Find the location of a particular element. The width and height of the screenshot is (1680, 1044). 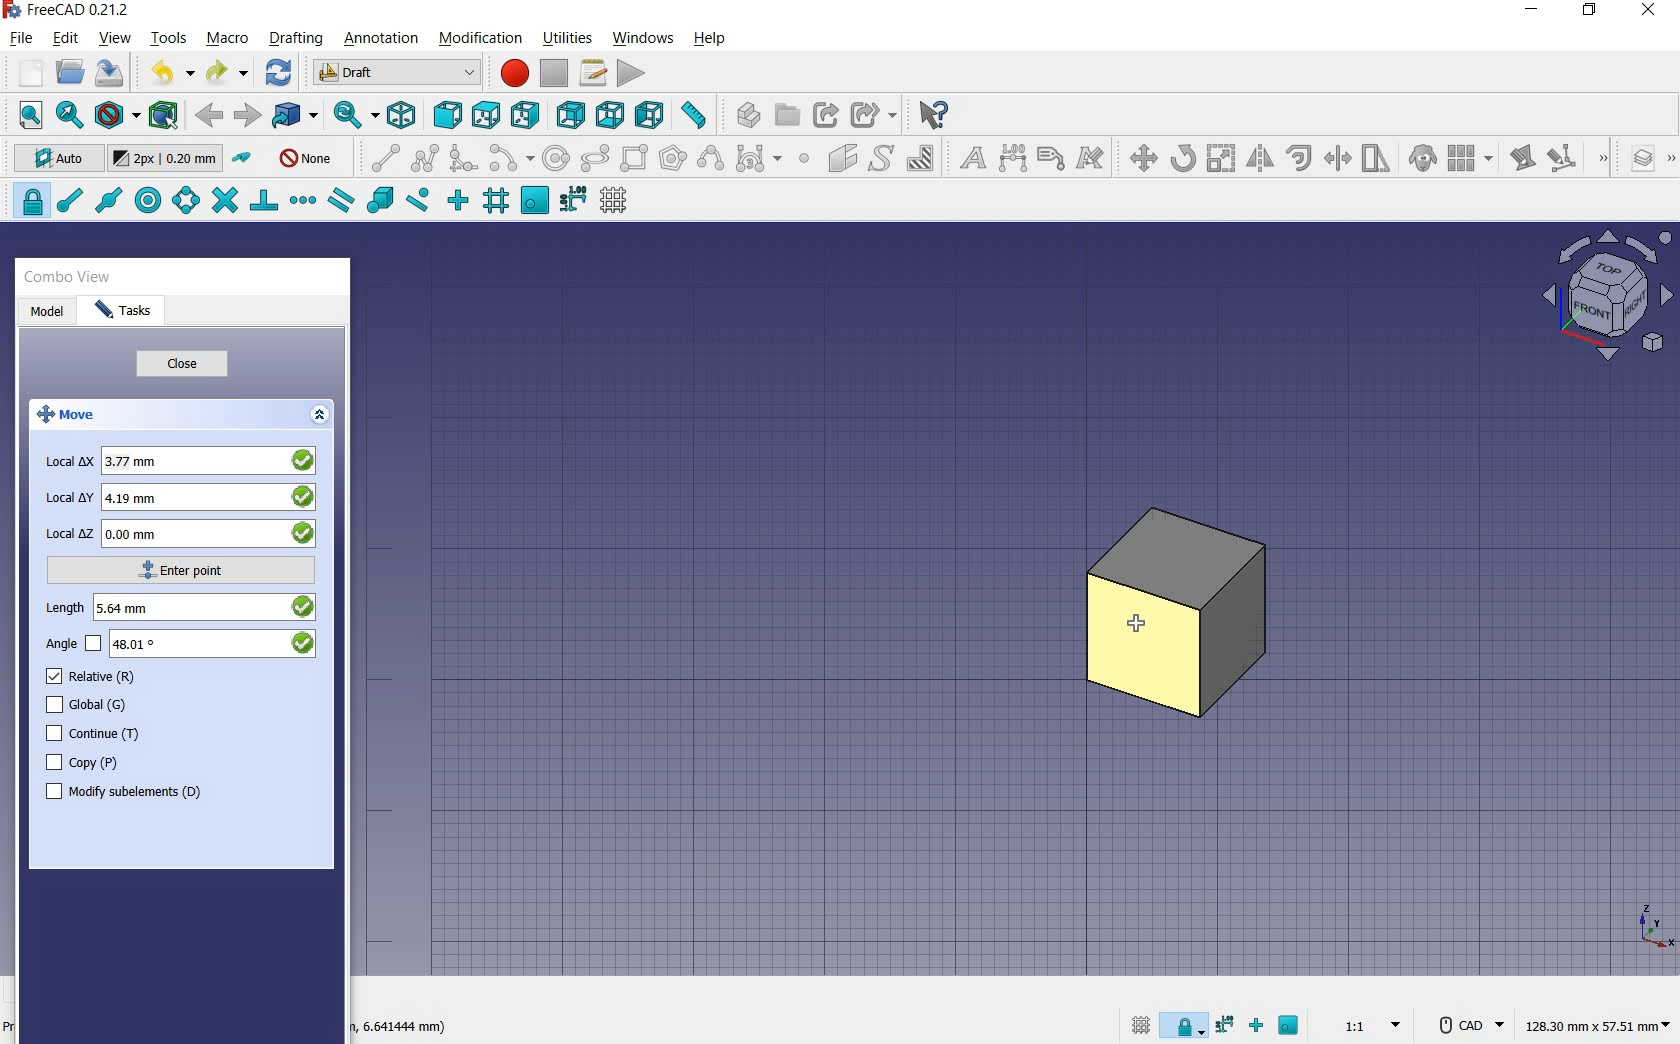

make link is located at coordinates (826, 114).